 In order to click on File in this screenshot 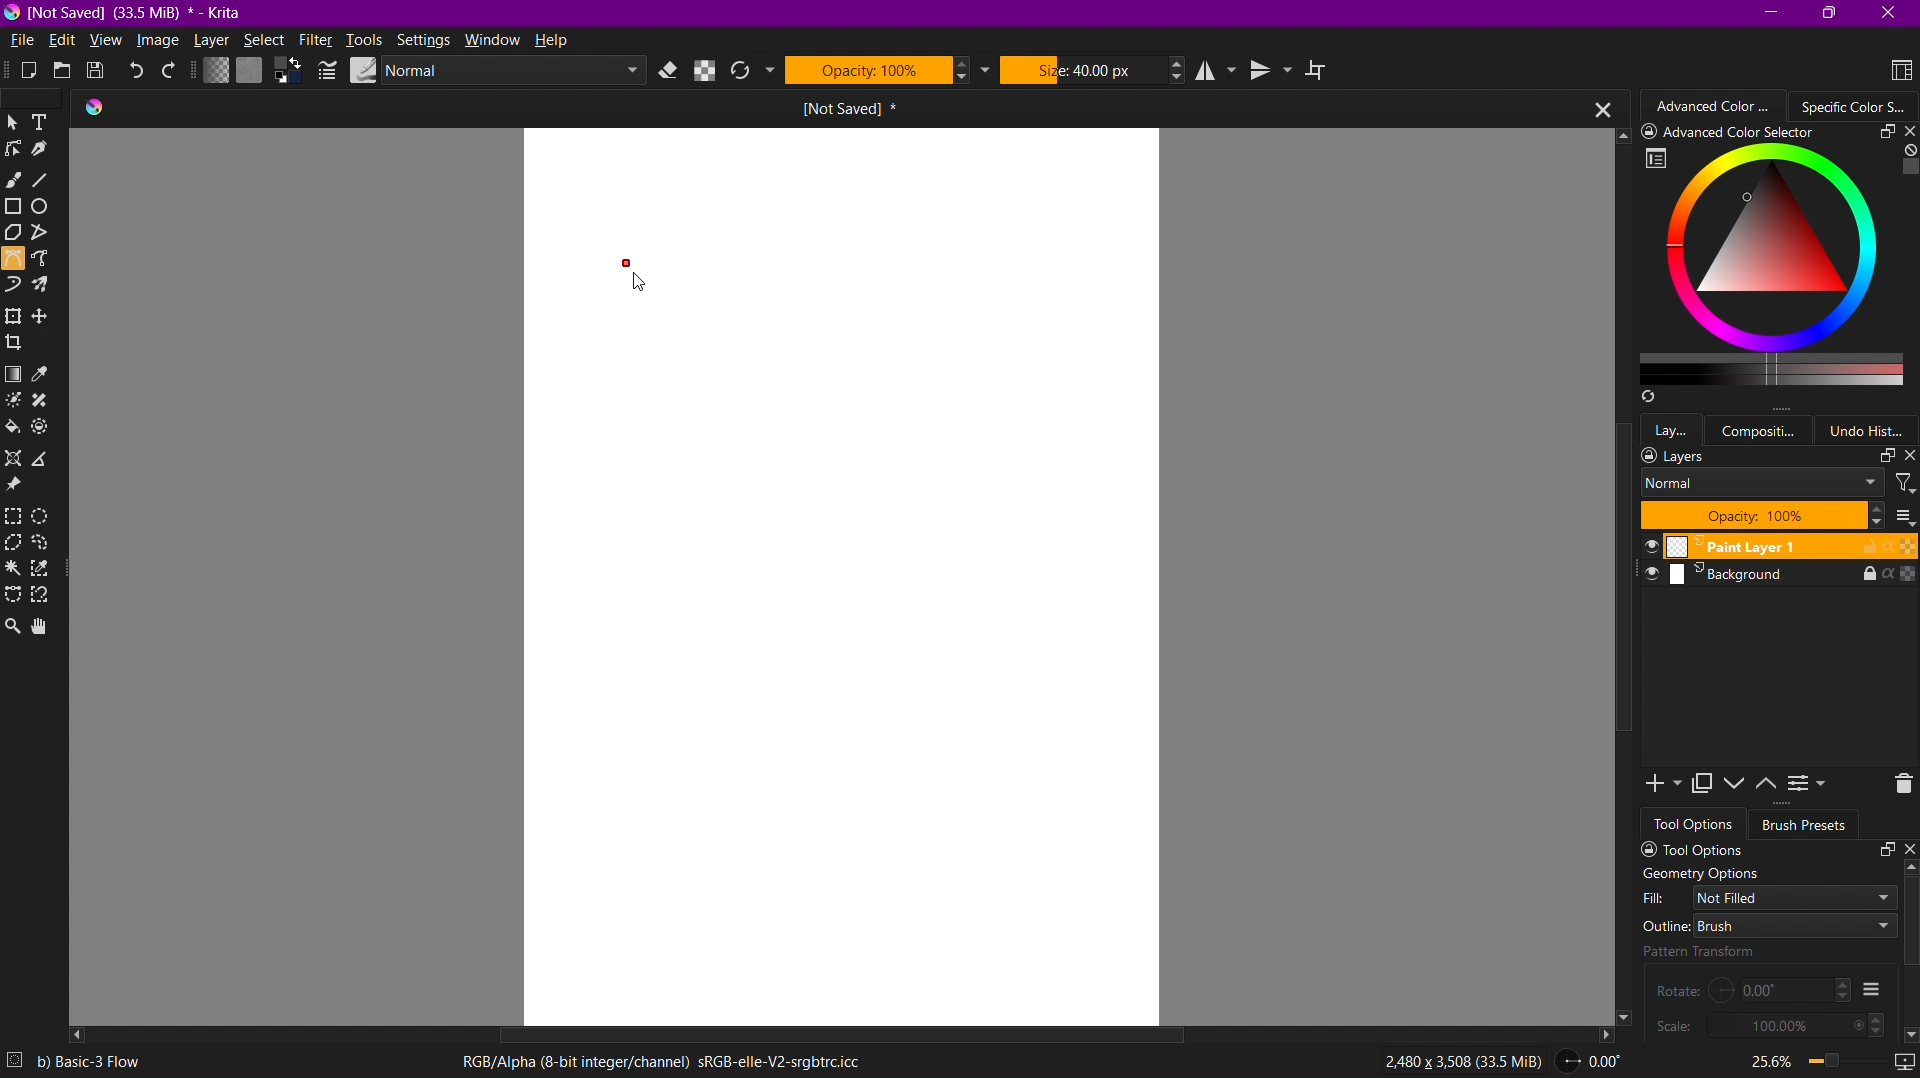, I will do `click(23, 40)`.